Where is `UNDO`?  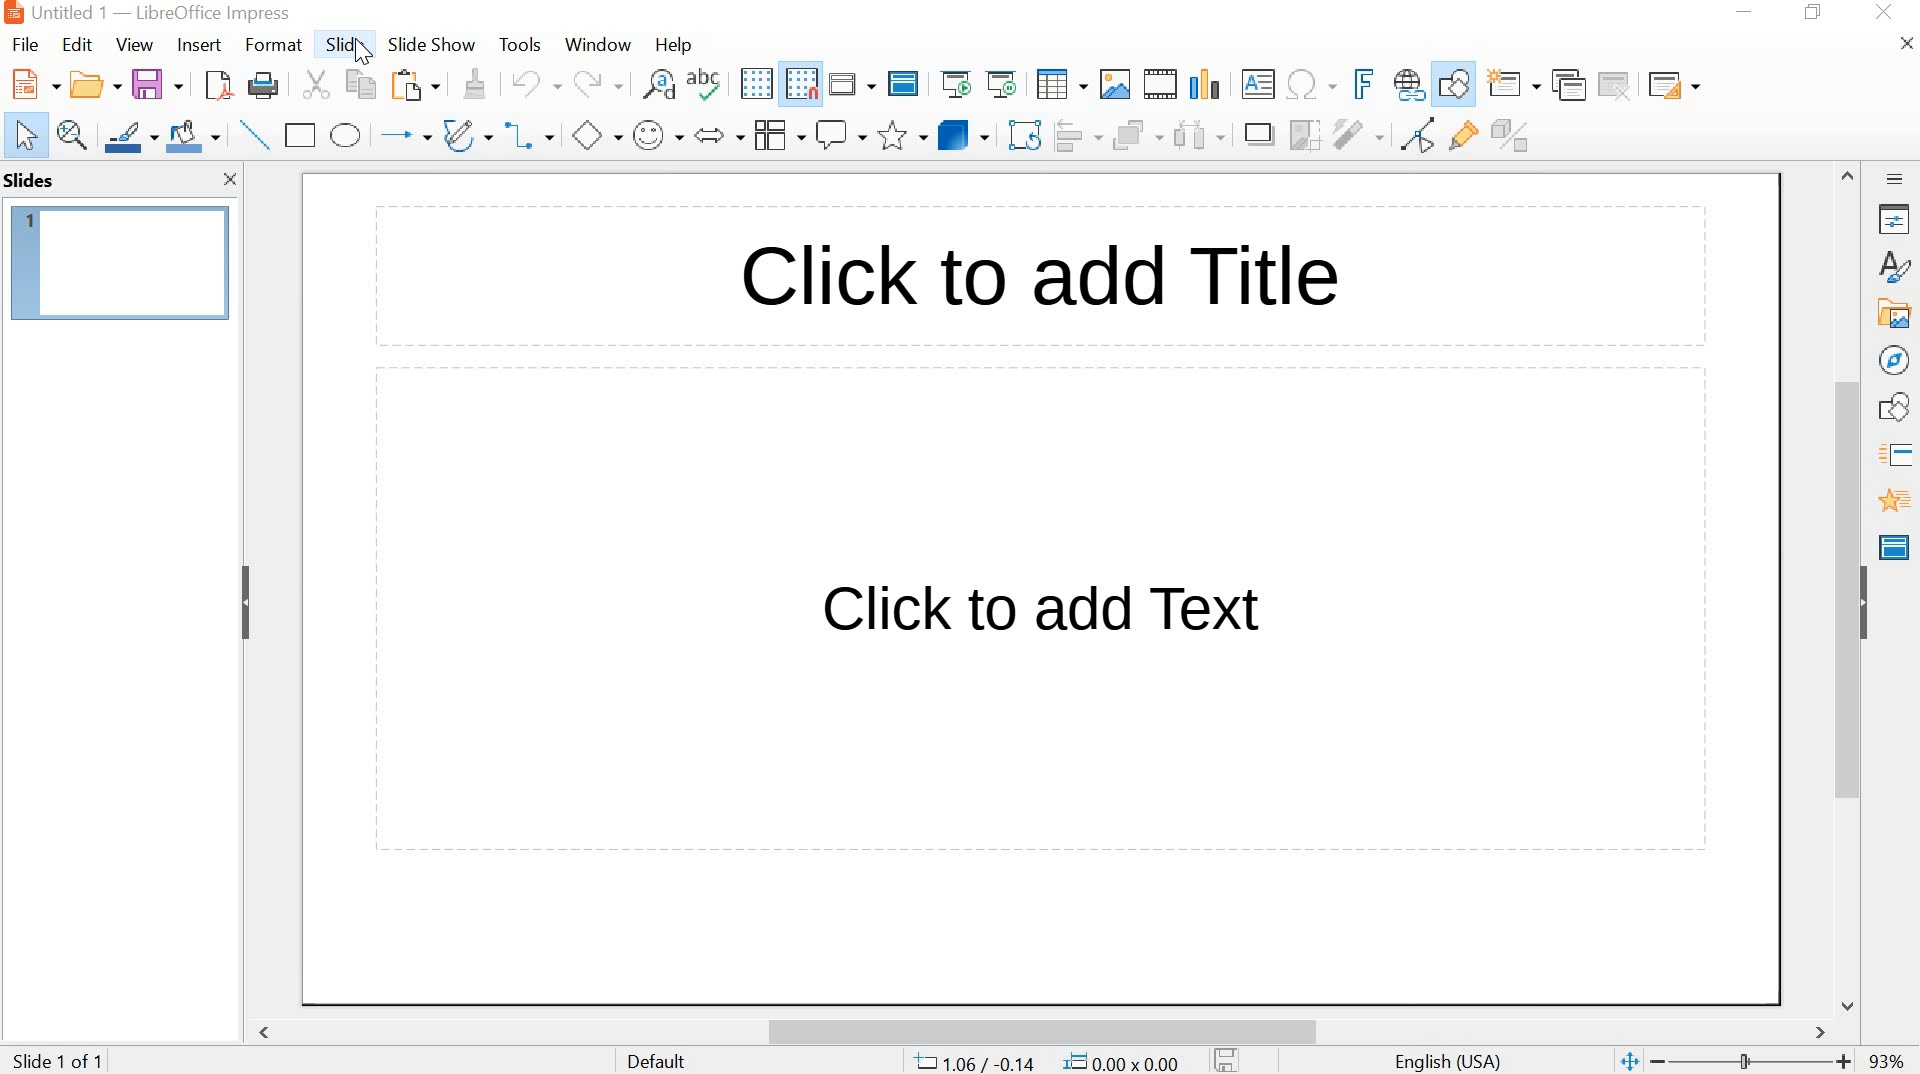
UNDO is located at coordinates (533, 84).